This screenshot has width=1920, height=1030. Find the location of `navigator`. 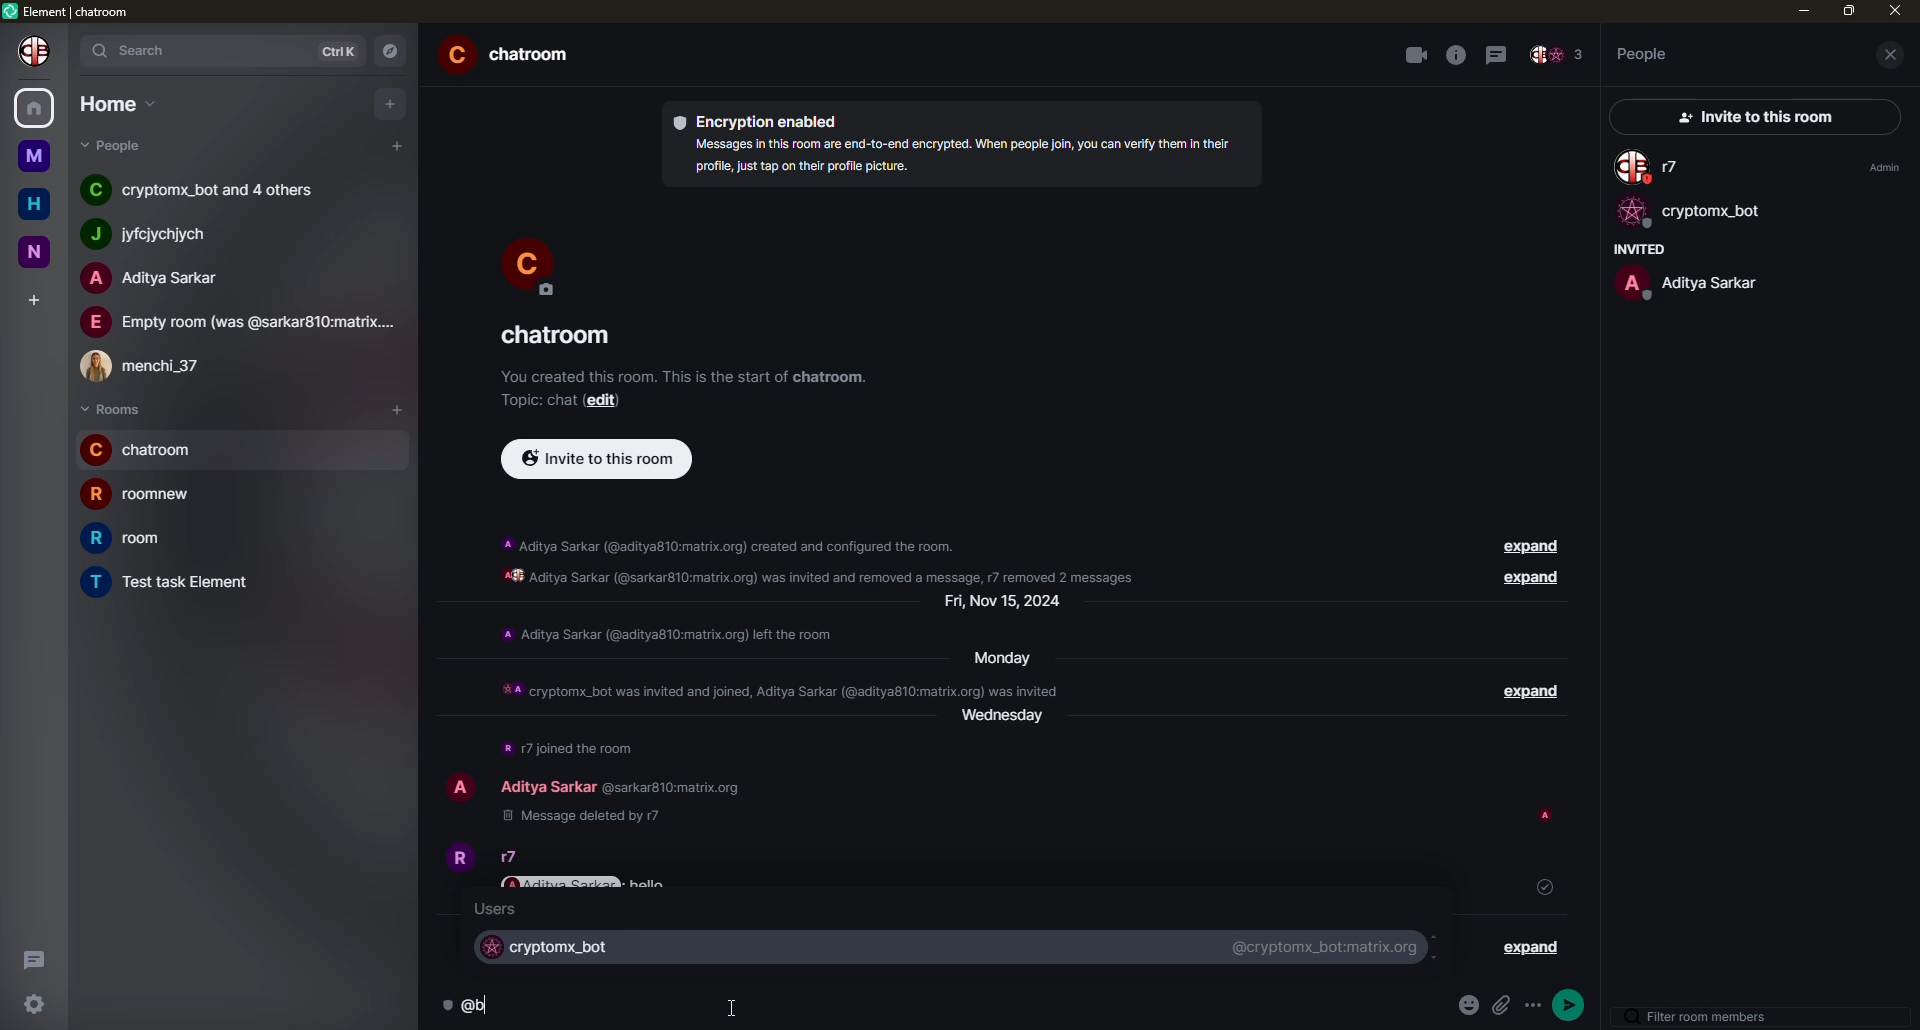

navigator is located at coordinates (396, 51).